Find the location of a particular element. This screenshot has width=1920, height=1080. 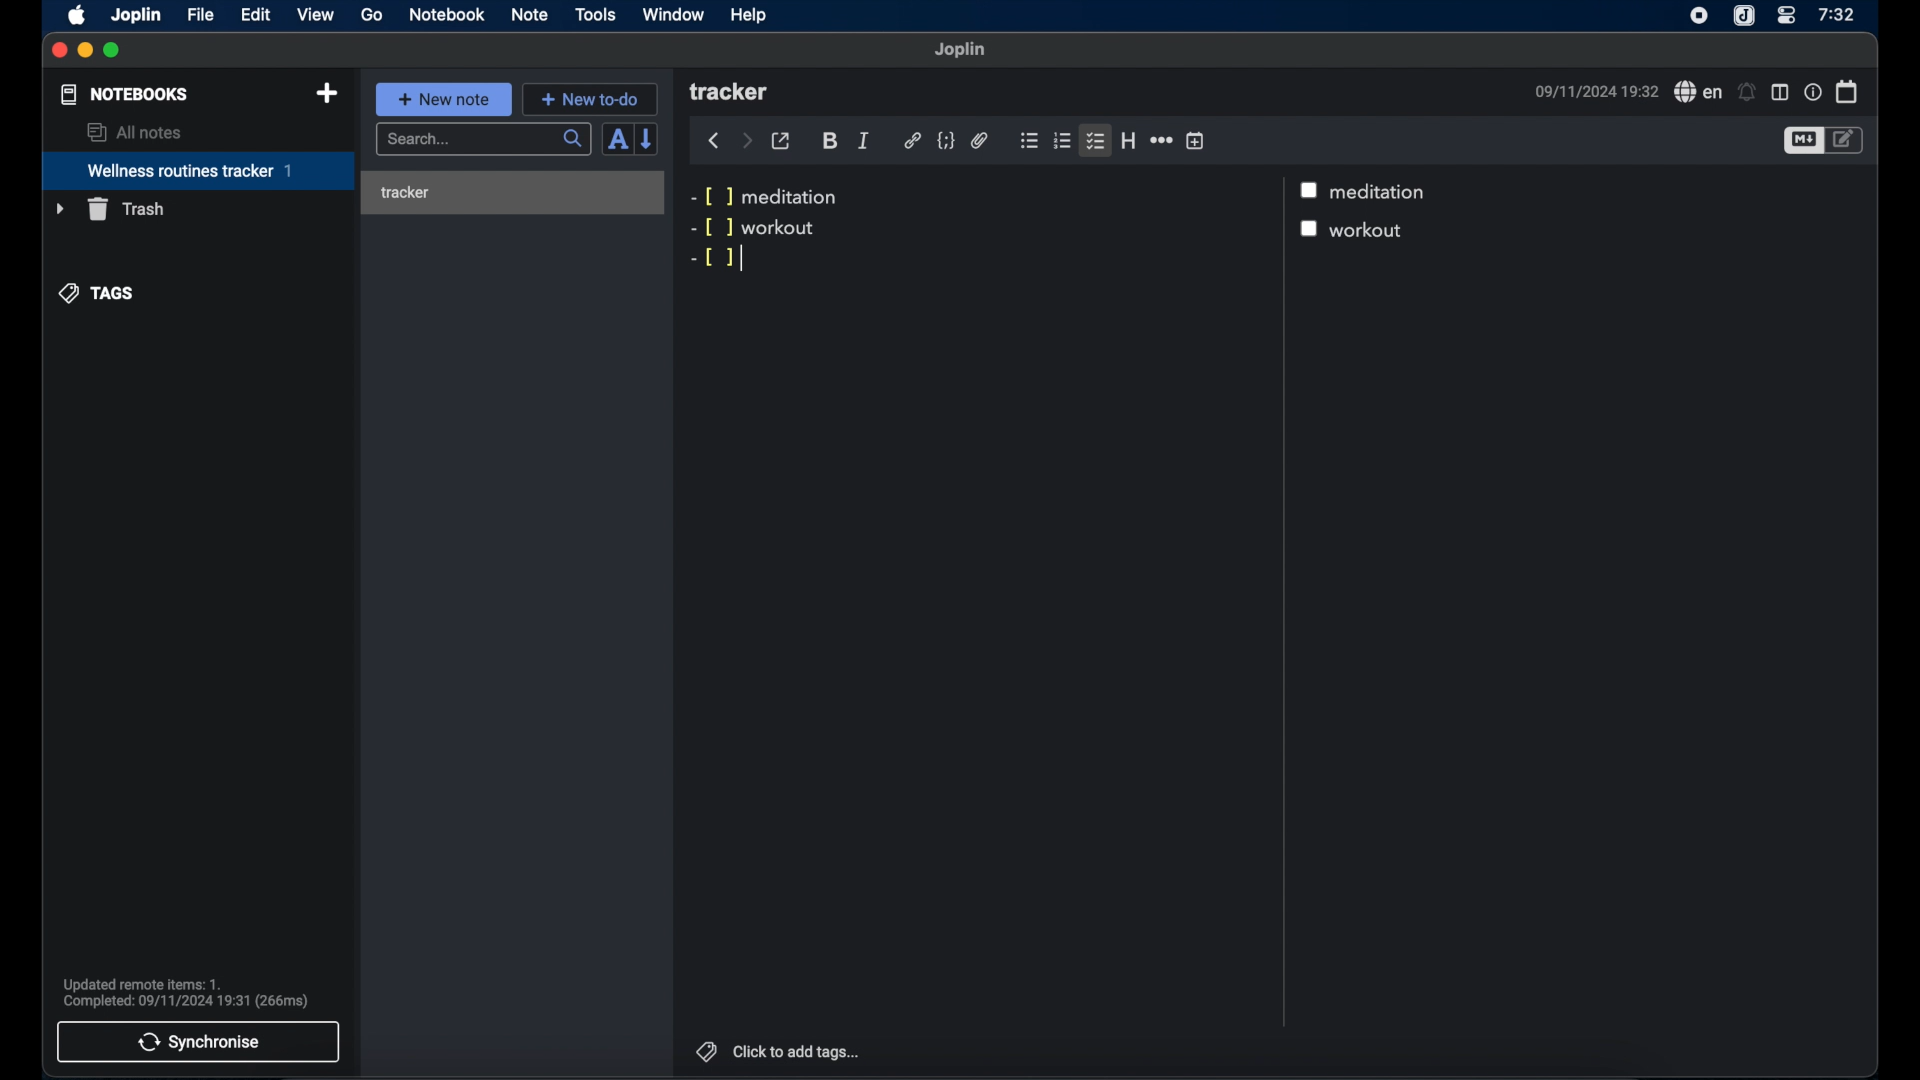

Updated remote items: 1. Complete: 09/11/2024 19:31 (266ms) is located at coordinates (194, 990).